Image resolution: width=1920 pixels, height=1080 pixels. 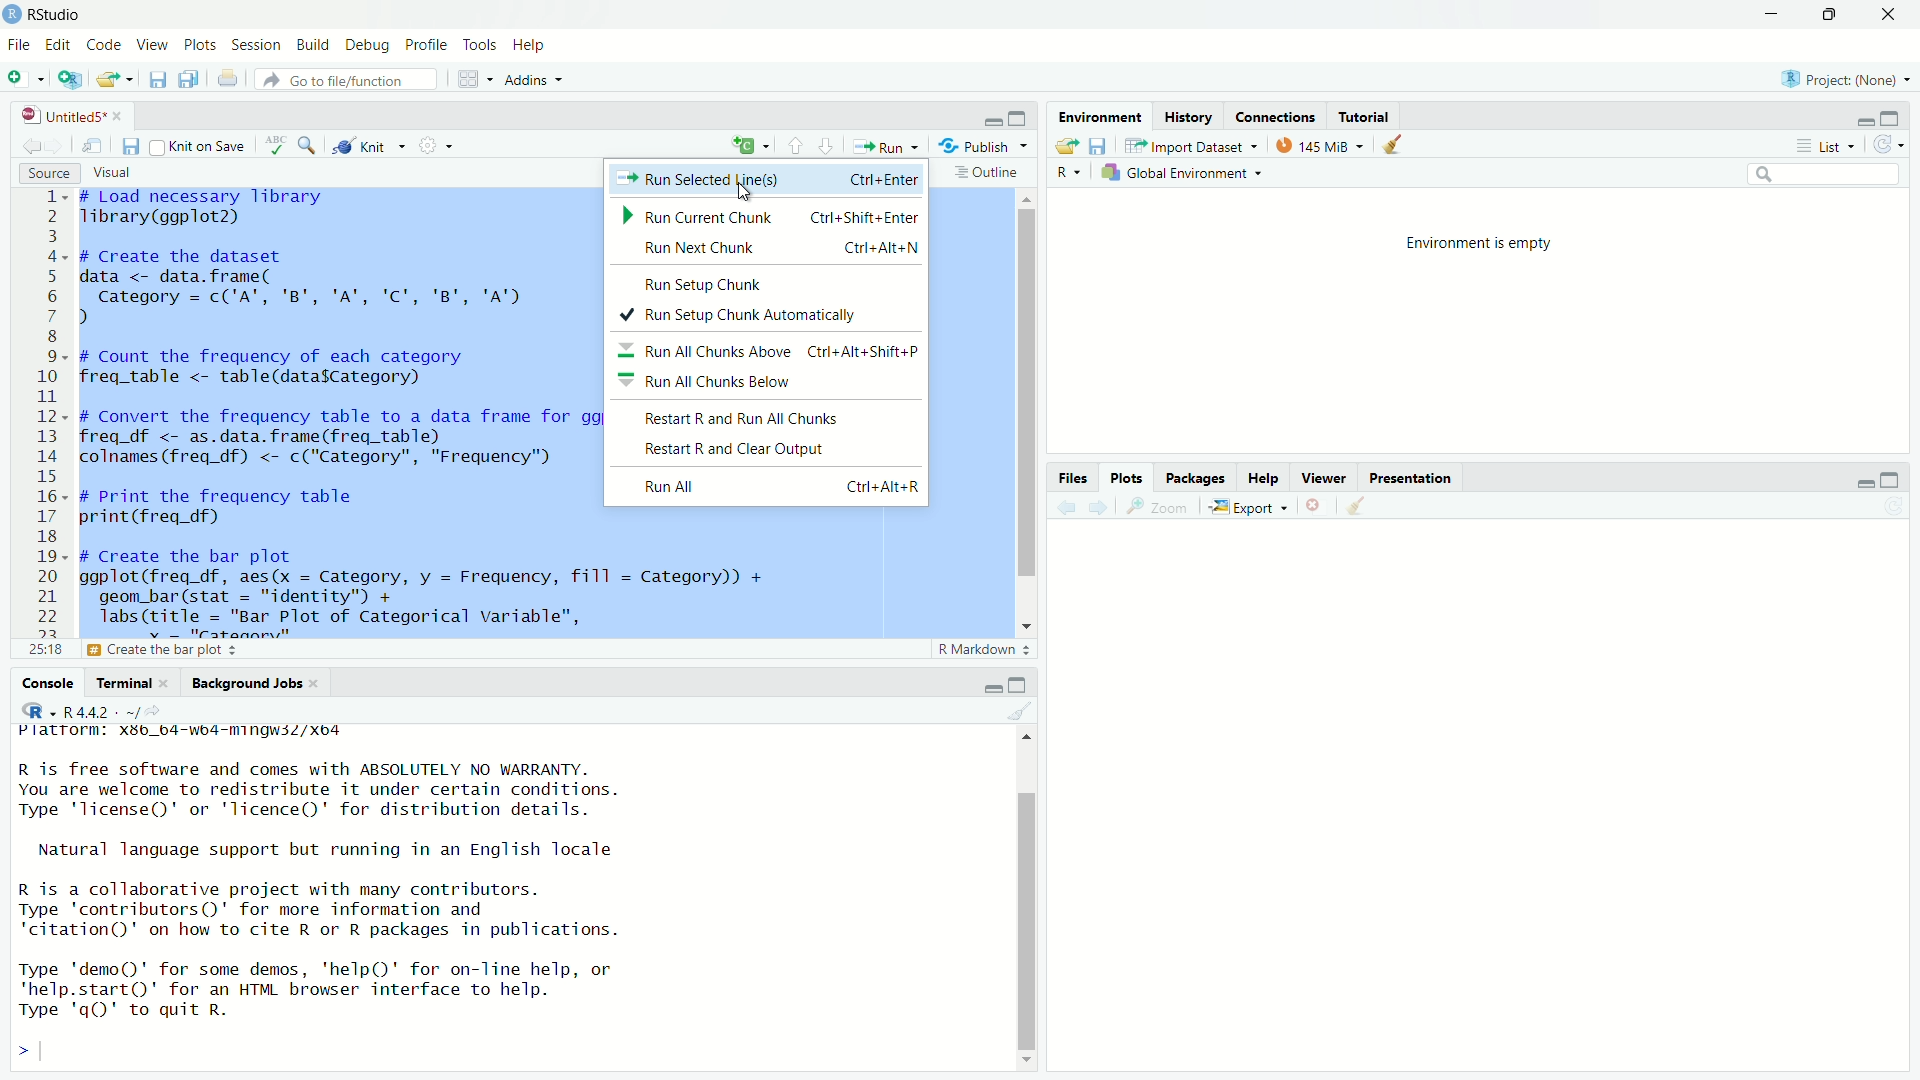 What do you see at coordinates (12, 15) in the screenshot?
I see `app icon` at bounding box center [12, 15].